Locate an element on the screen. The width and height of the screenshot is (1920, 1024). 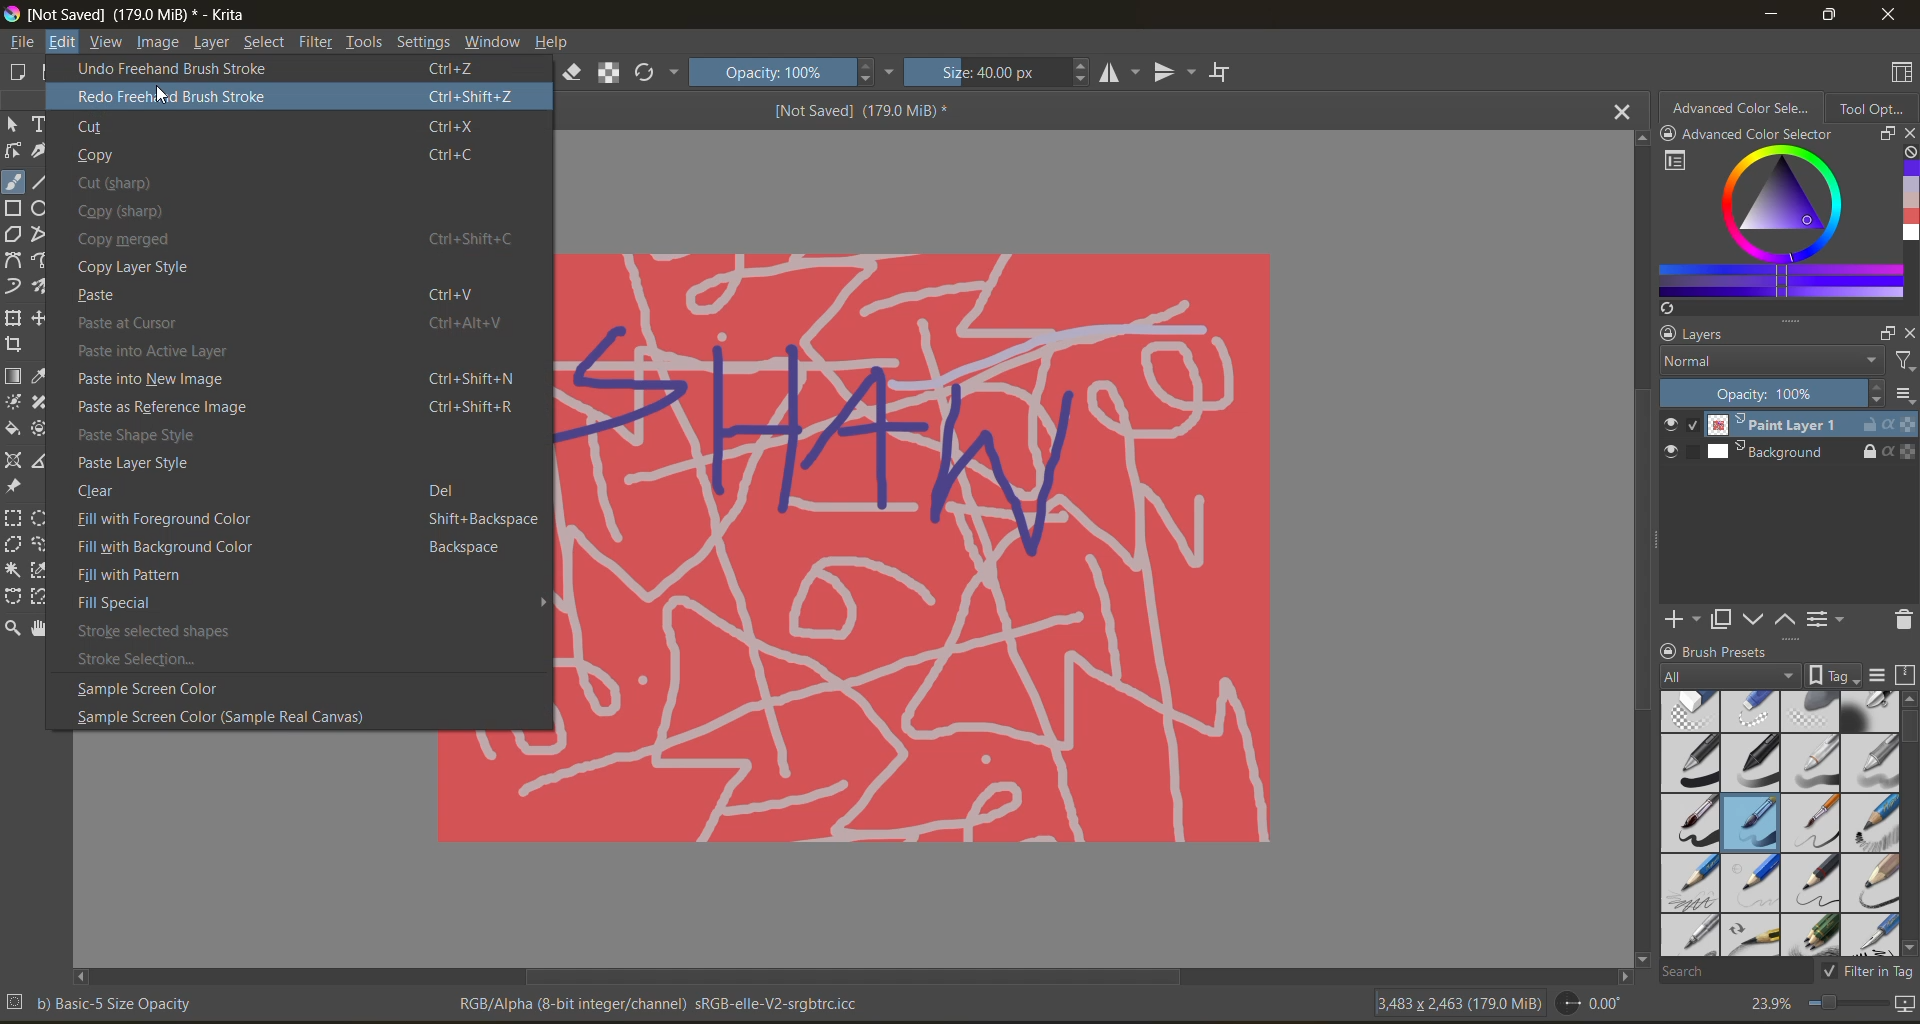
add is located at coordinates (1683, 620).